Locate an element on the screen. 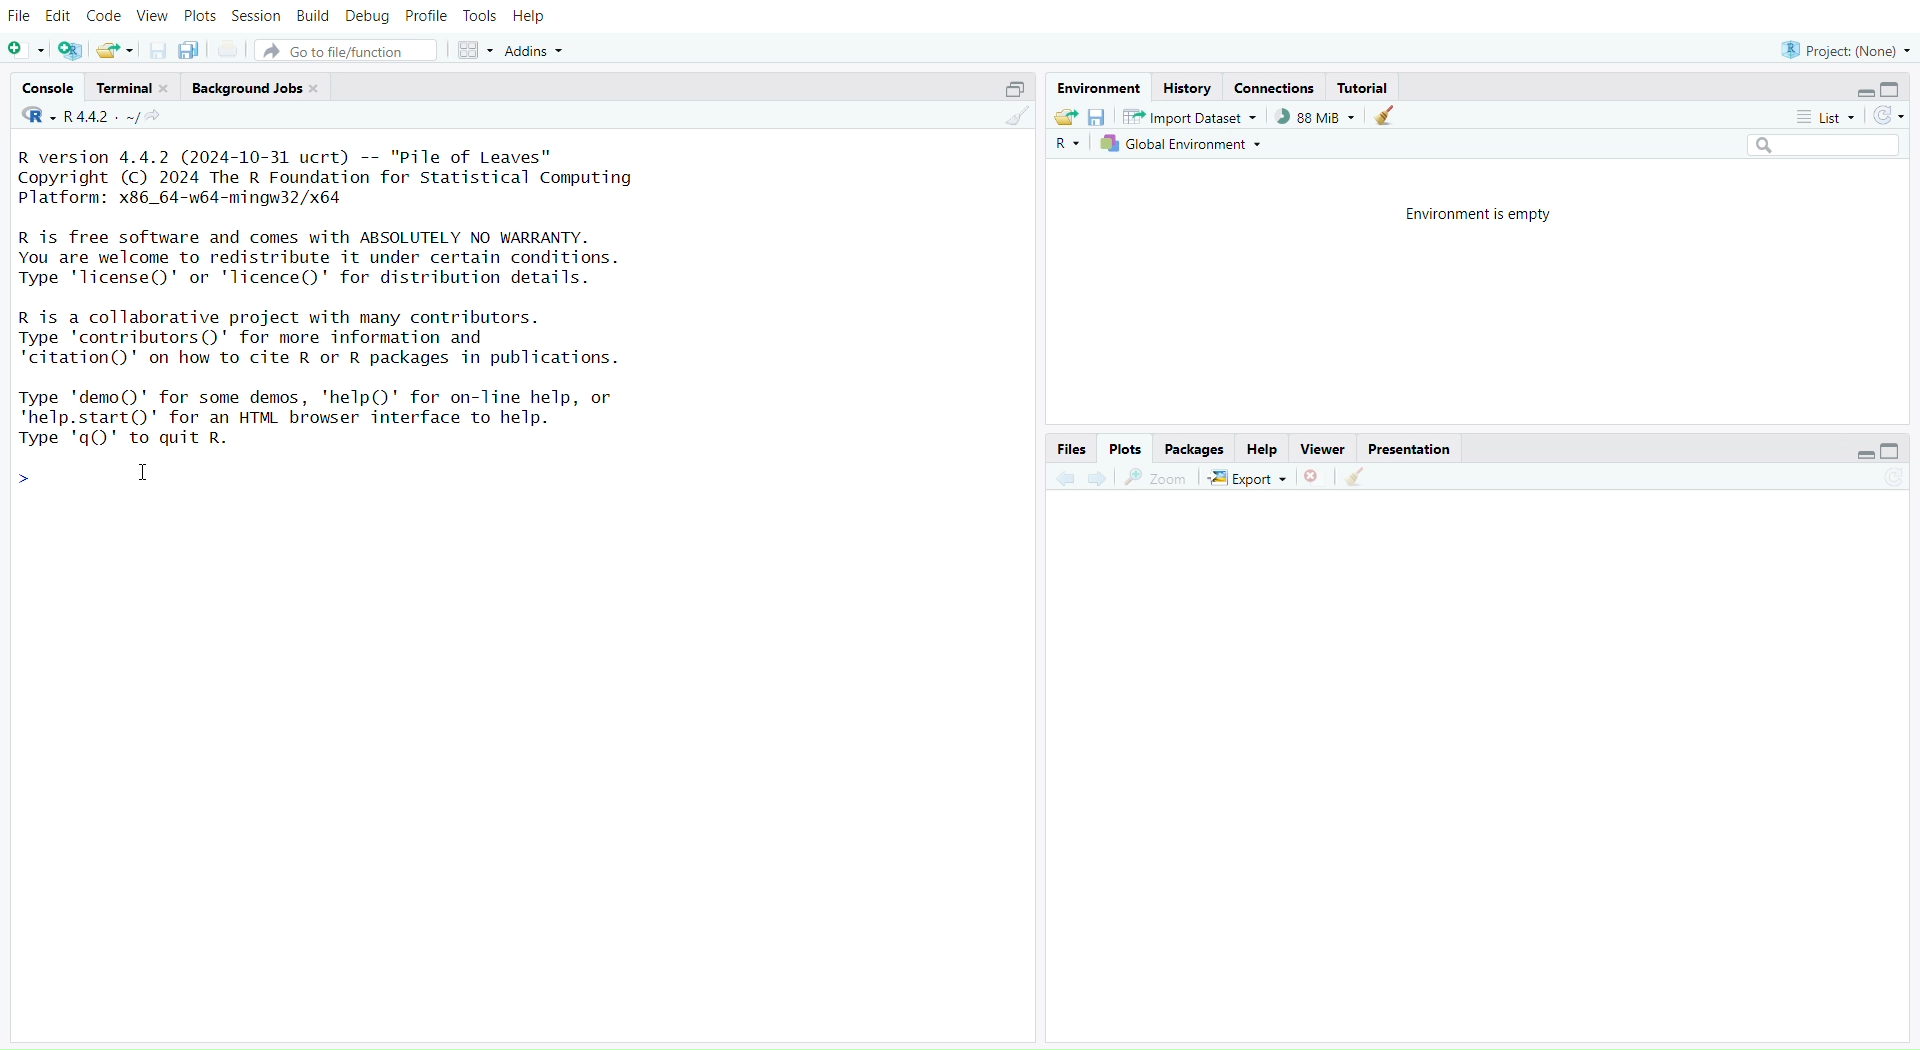 The image size is (1920, 1050). addins is located at coordinates (541, 50).